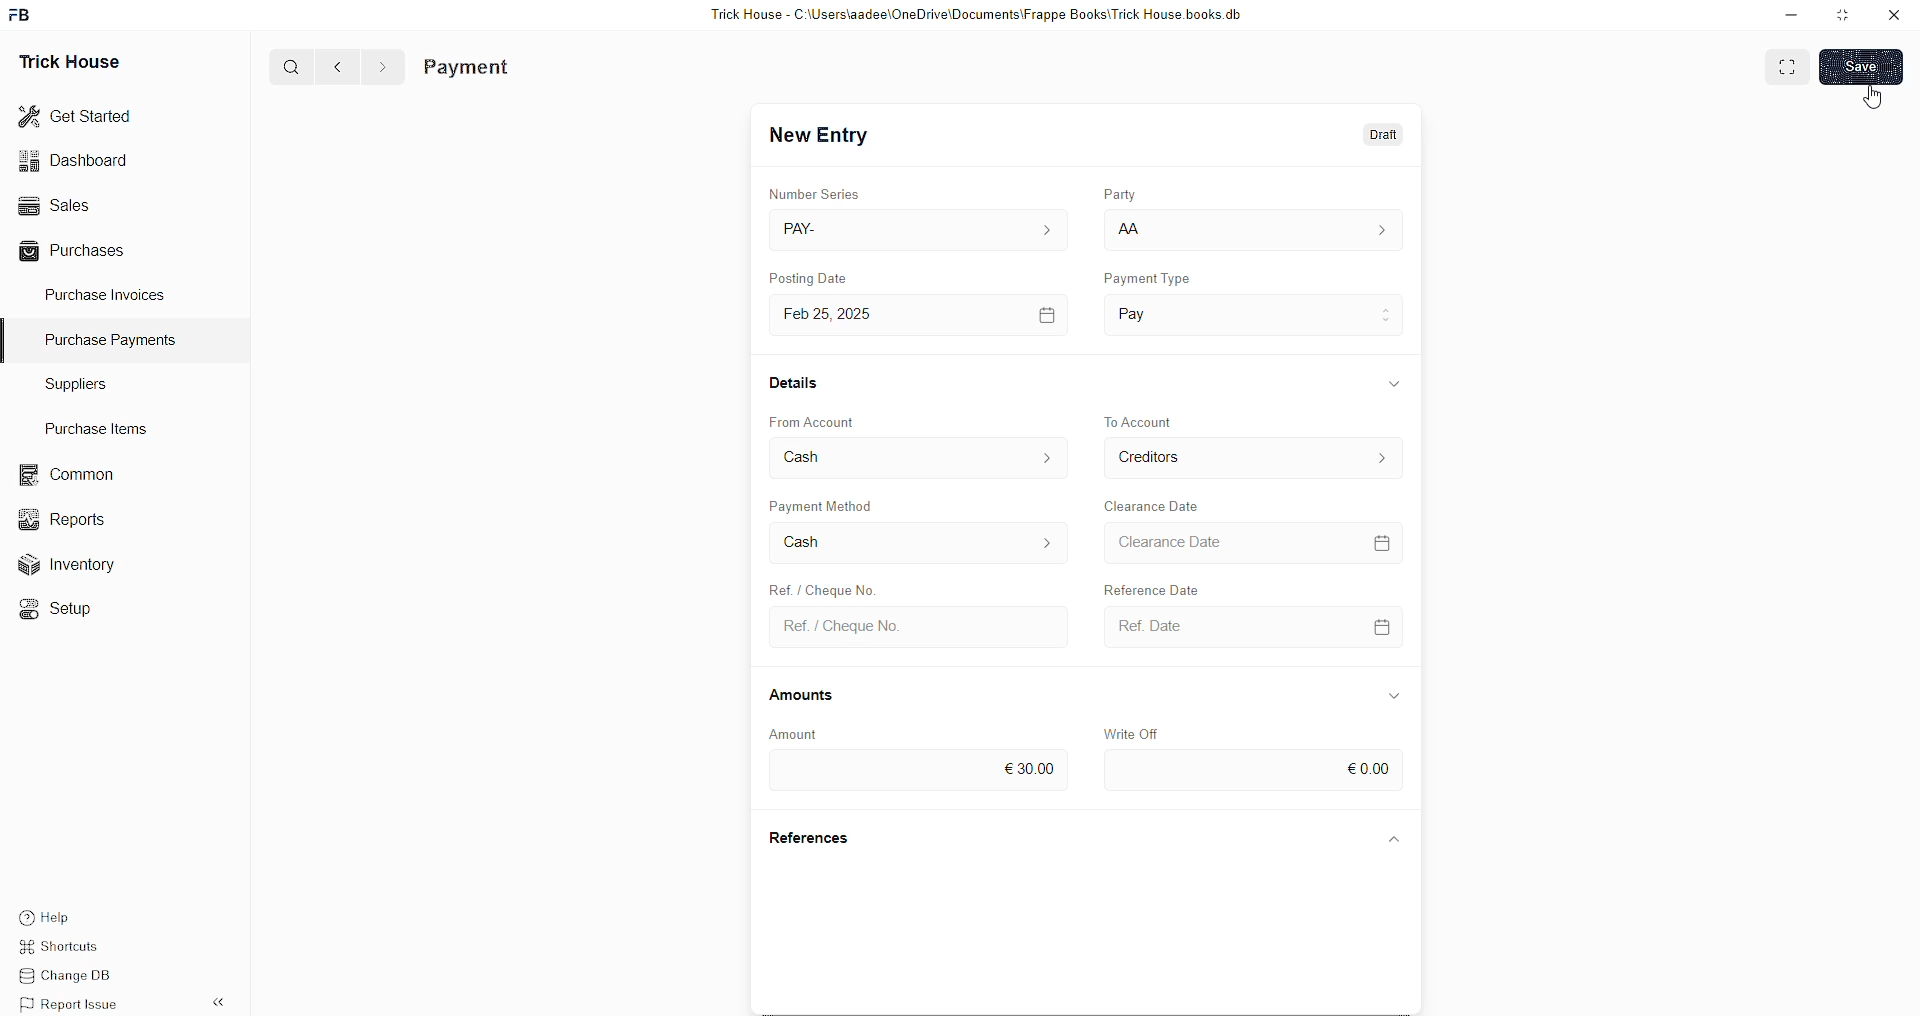  Describe the element at coordinates (1385, 136) in the screenshot. I see `Draft` at that location.